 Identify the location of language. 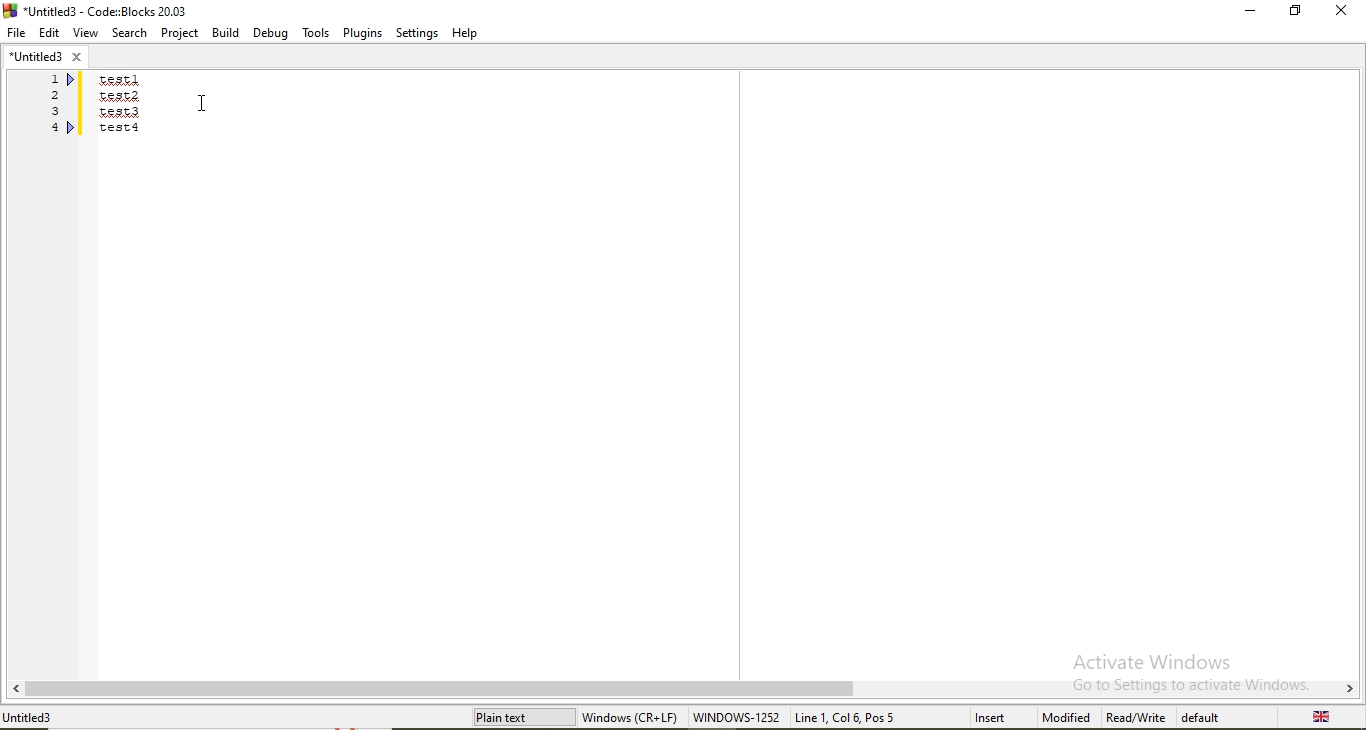
(1324, 717).